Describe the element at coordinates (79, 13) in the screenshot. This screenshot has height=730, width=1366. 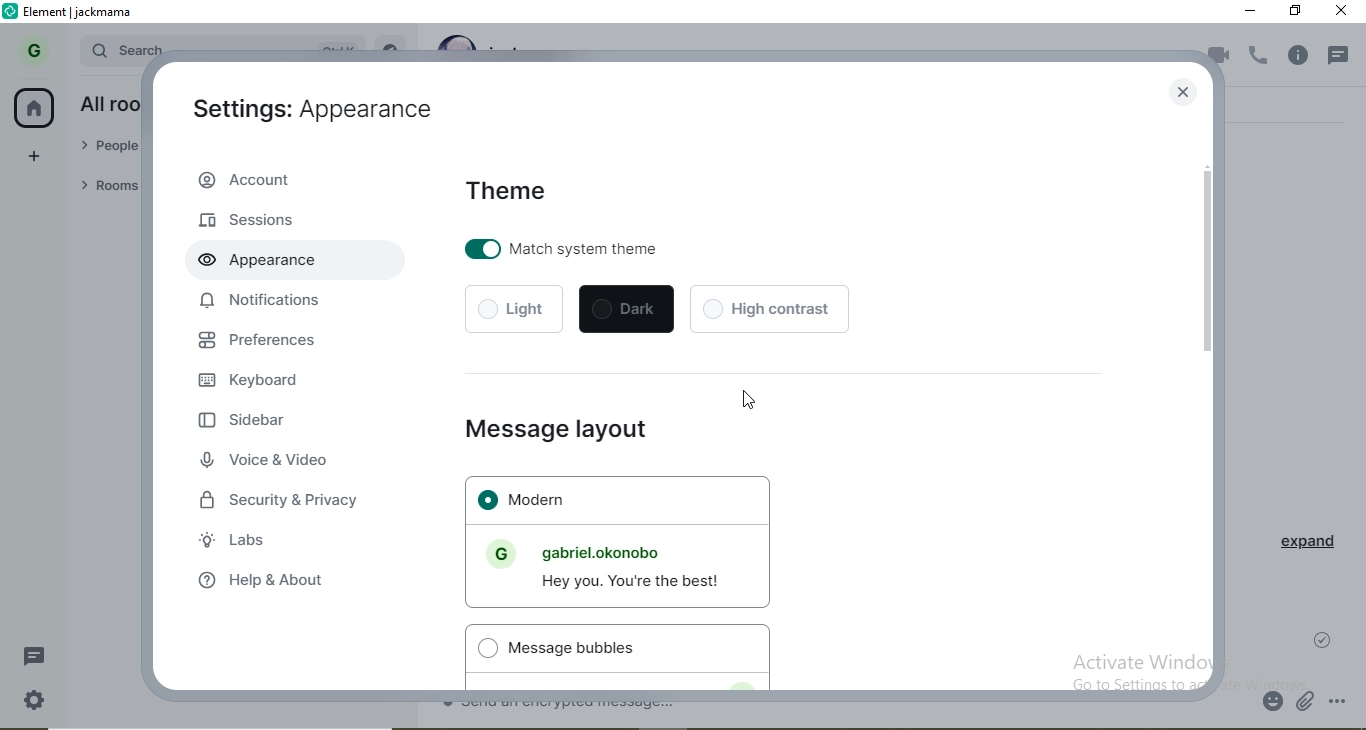
I see `element` at that location.